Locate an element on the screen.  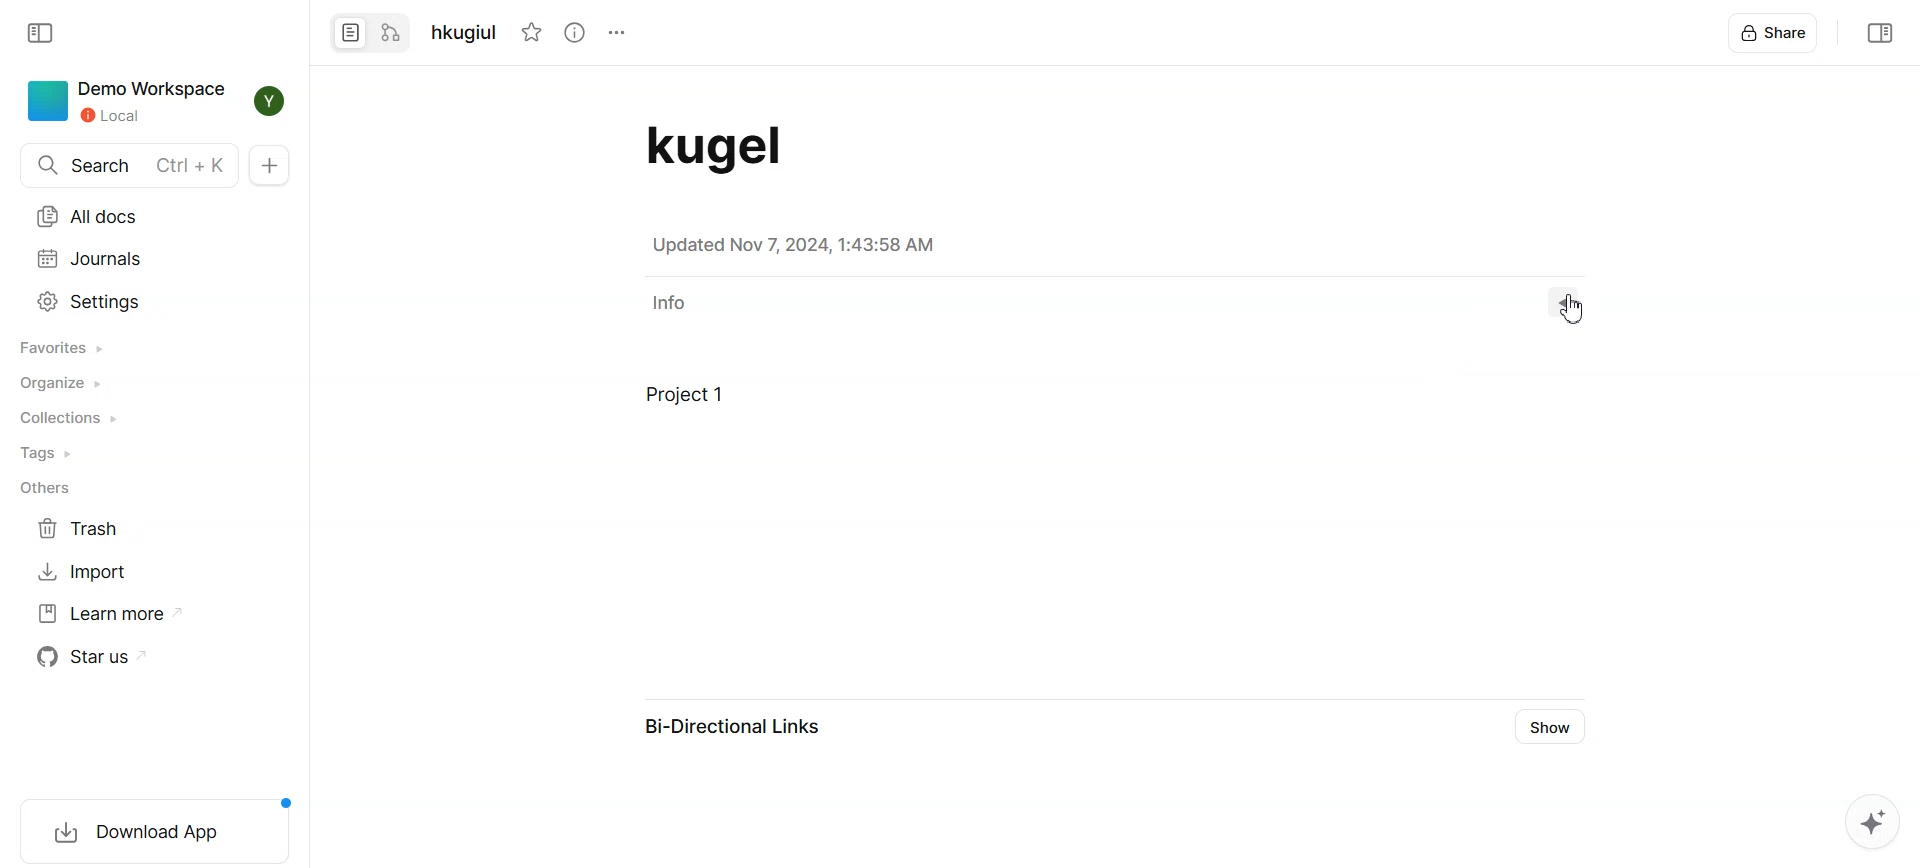
Favorites is located at coordinates (60, 348).